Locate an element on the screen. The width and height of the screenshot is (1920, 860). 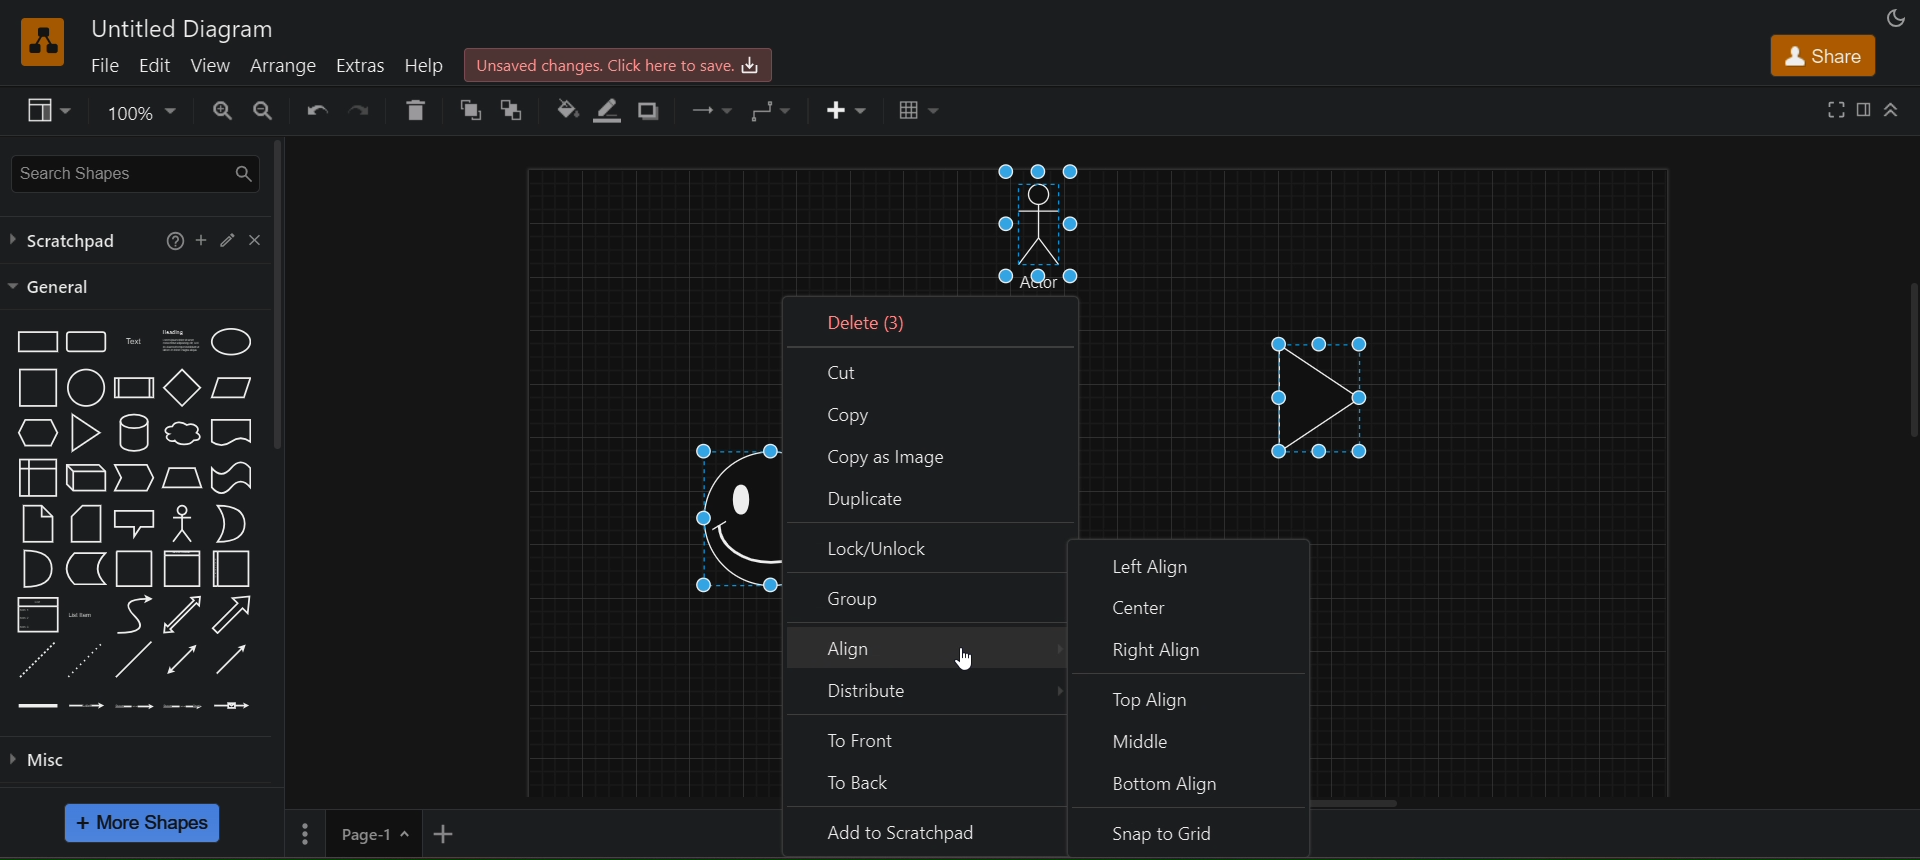
list items is located at coordinates (83, 612).